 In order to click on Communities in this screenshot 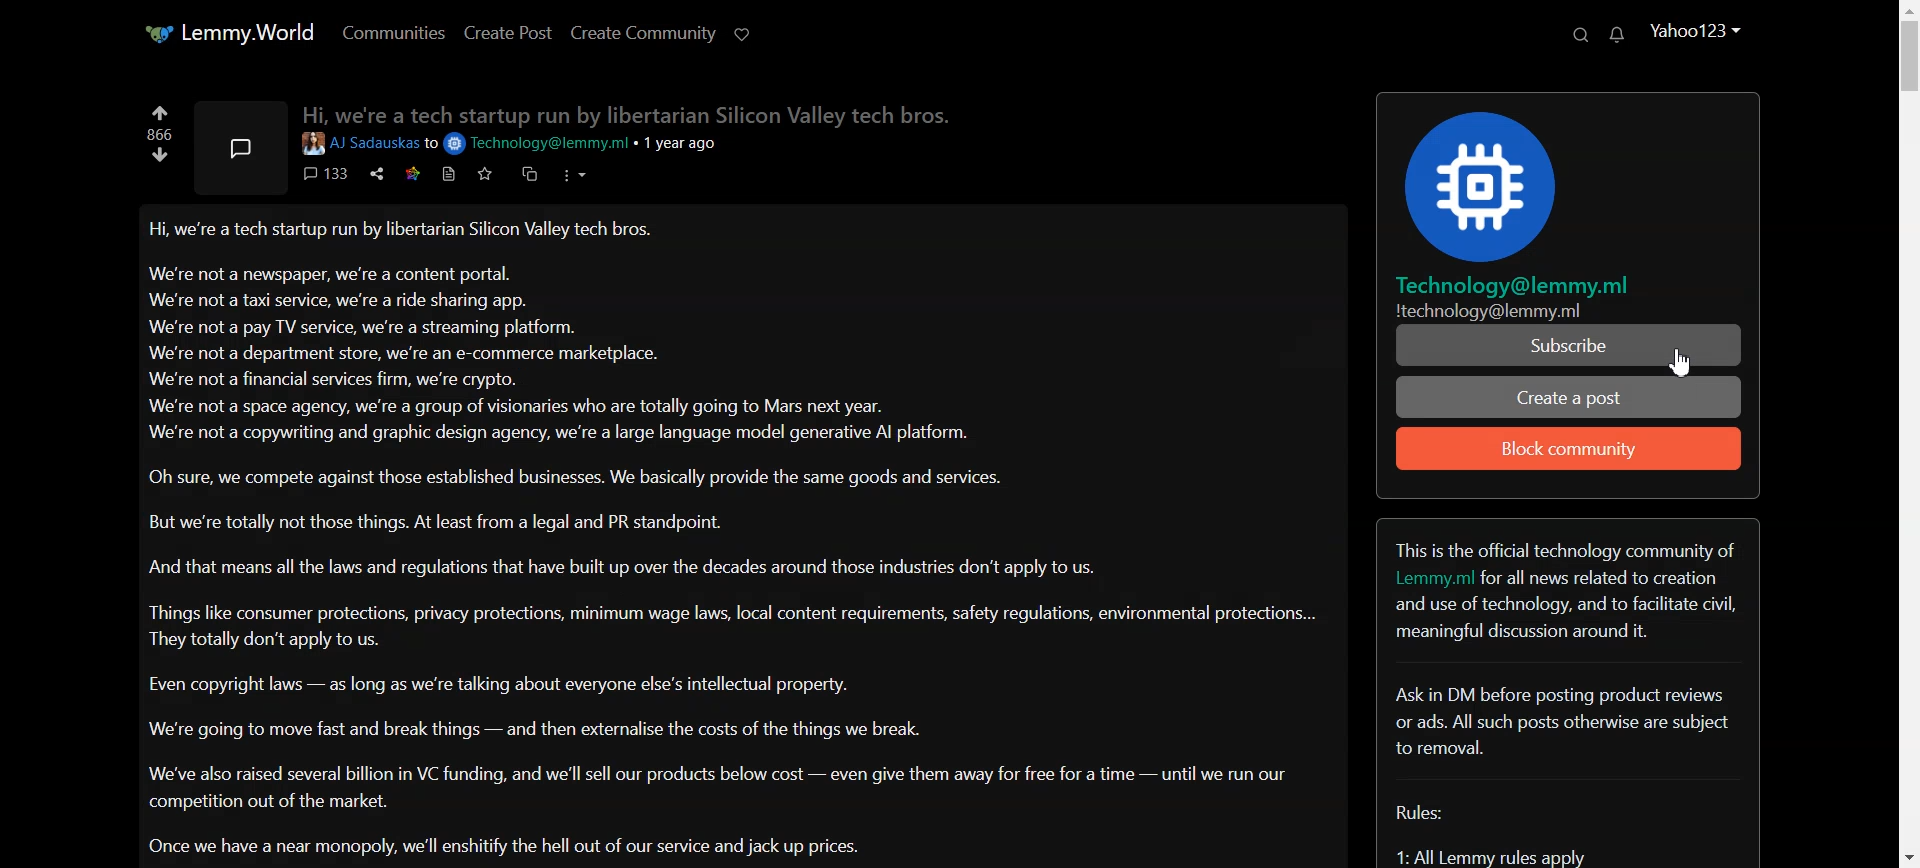, I will do `click(397, 33)`.